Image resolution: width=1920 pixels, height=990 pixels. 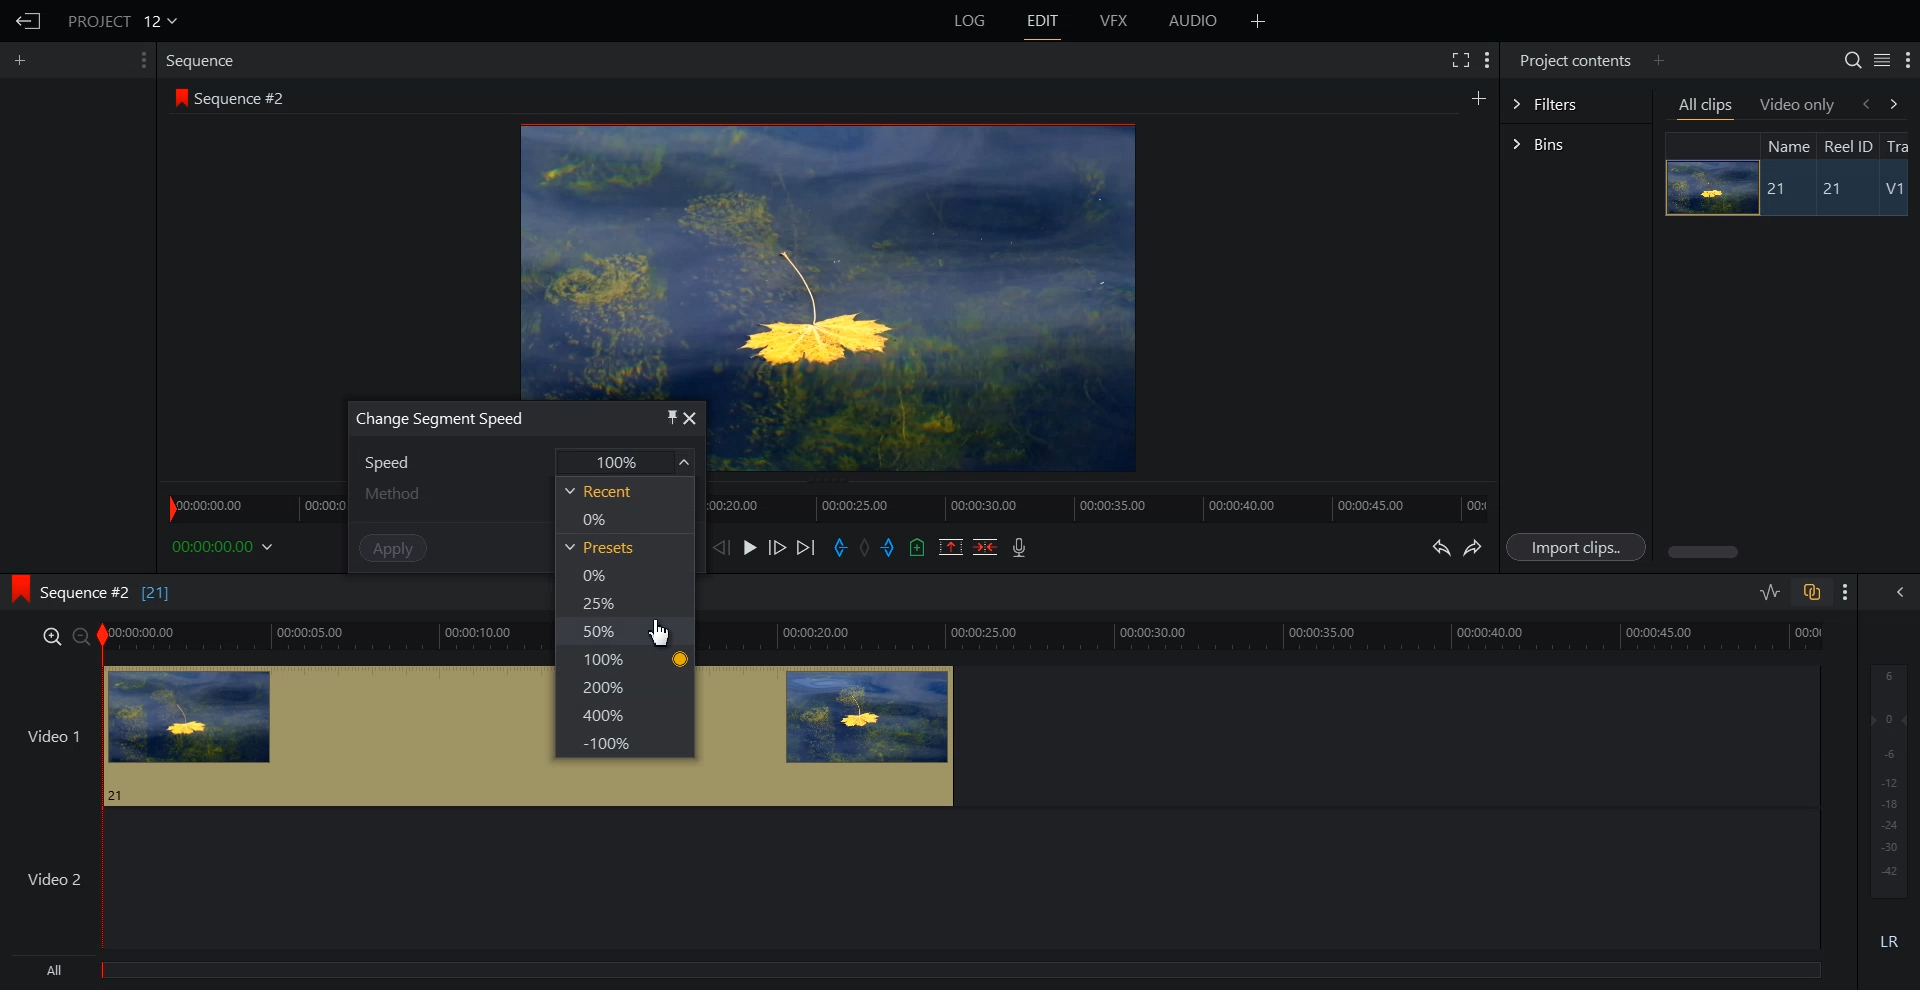 What do you see at coordinates (1908, 61) in the screenshot?
I see `Show setting menu` at bounding box center [1908, 61].